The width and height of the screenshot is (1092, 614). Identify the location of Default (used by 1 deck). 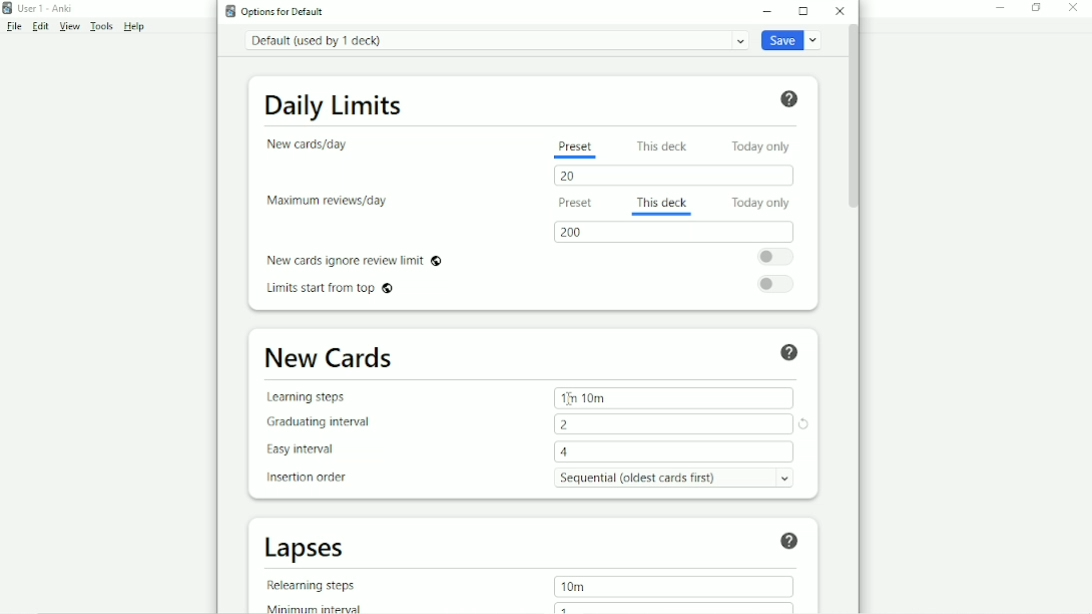
(493, 42).